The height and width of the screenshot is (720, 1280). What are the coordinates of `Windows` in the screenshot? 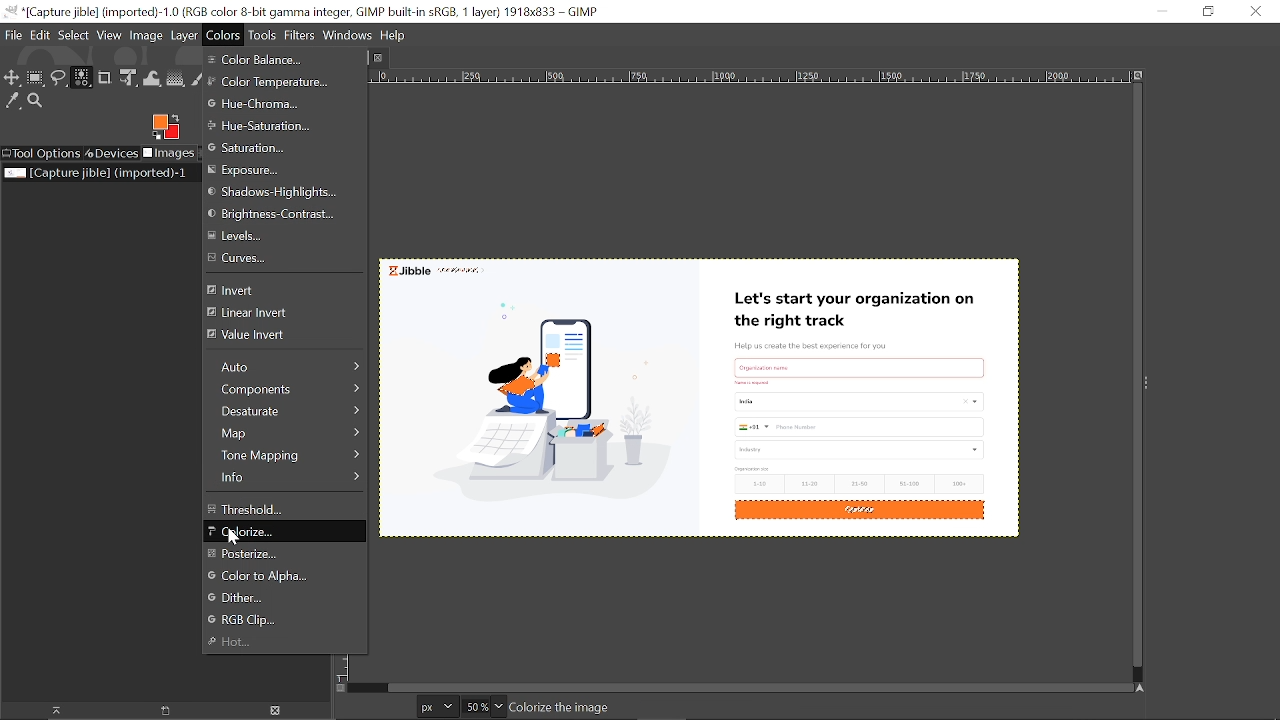 It's located at (349, 36).